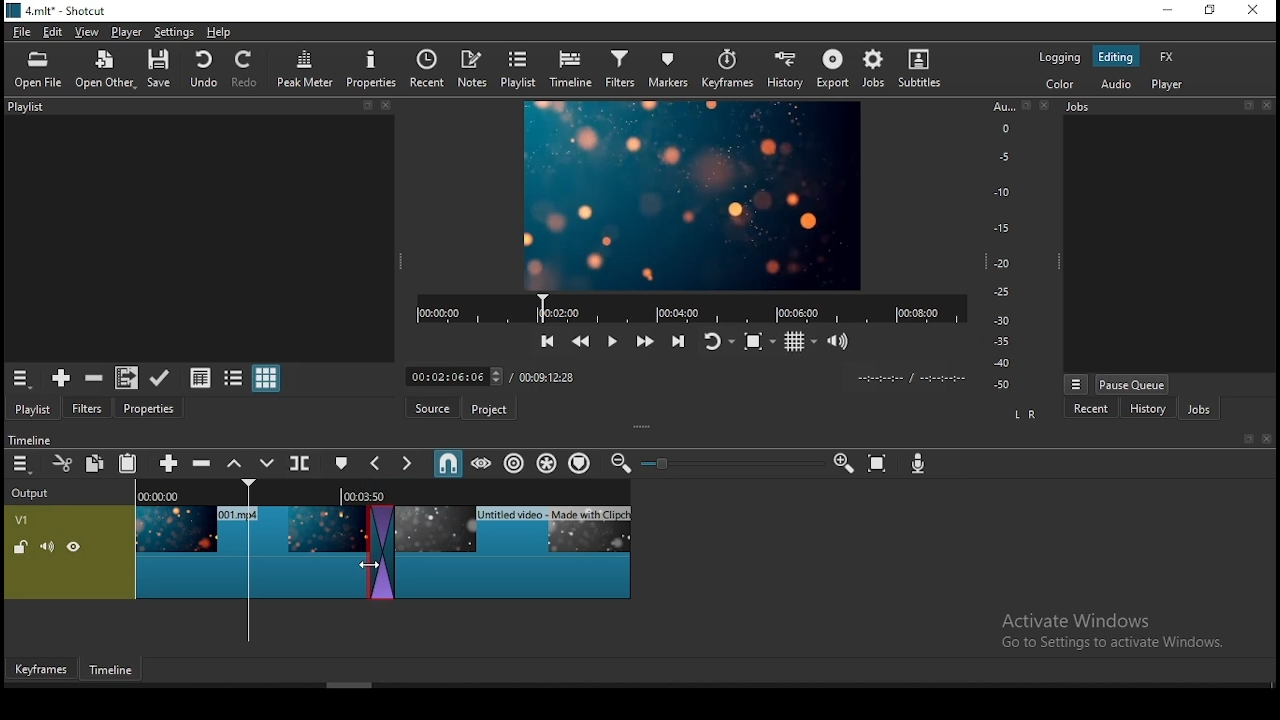 Image resolution: width=1280 pixels, height=720 pixels. Describe the element at coordinates (33, 494) in the screenshot. I see `output` at that location.